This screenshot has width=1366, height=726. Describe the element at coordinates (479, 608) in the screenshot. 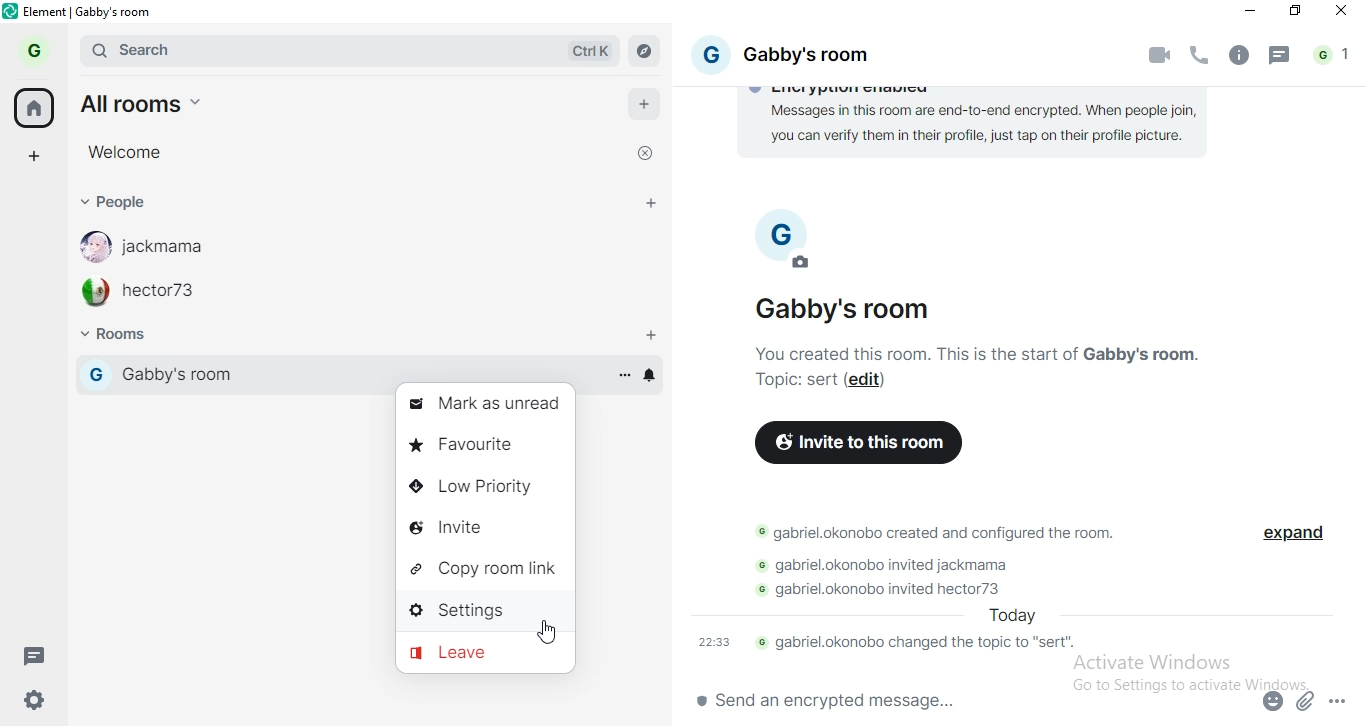

I see `settings` at that location.